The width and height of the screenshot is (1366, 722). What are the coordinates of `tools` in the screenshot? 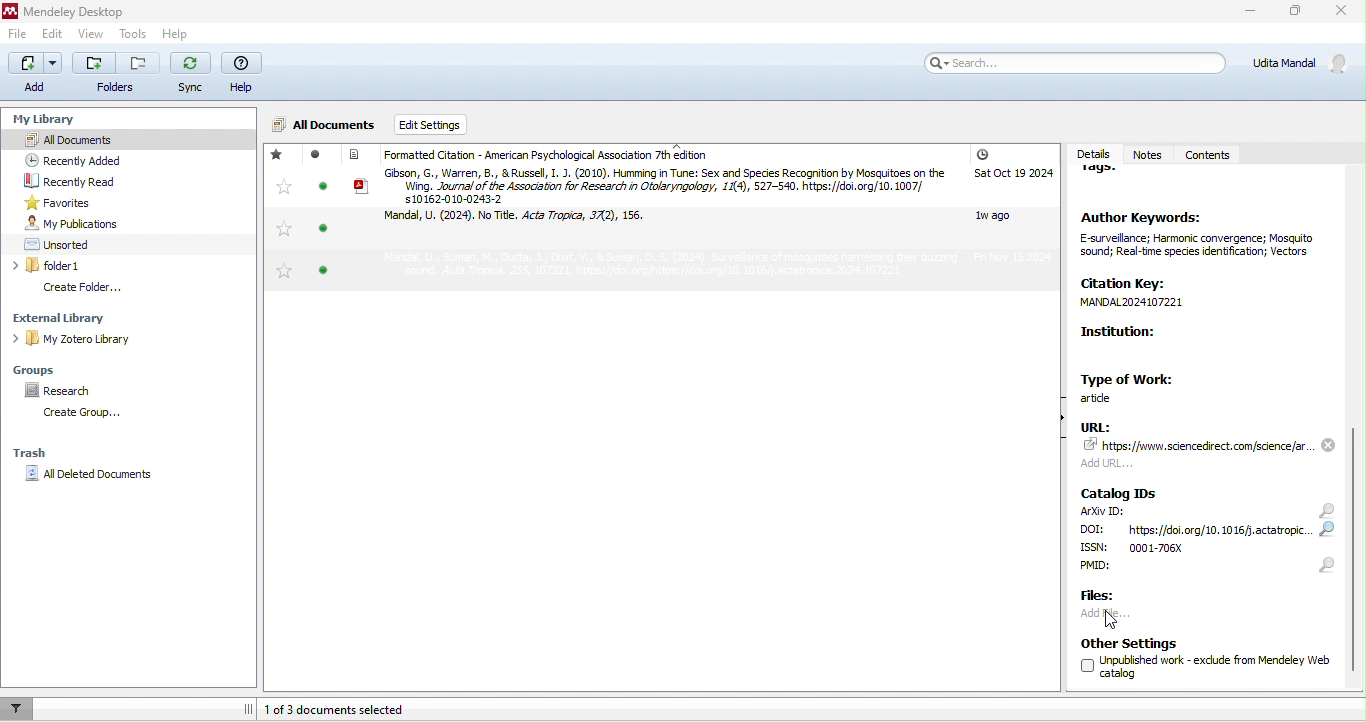 It's located at (132, 34).